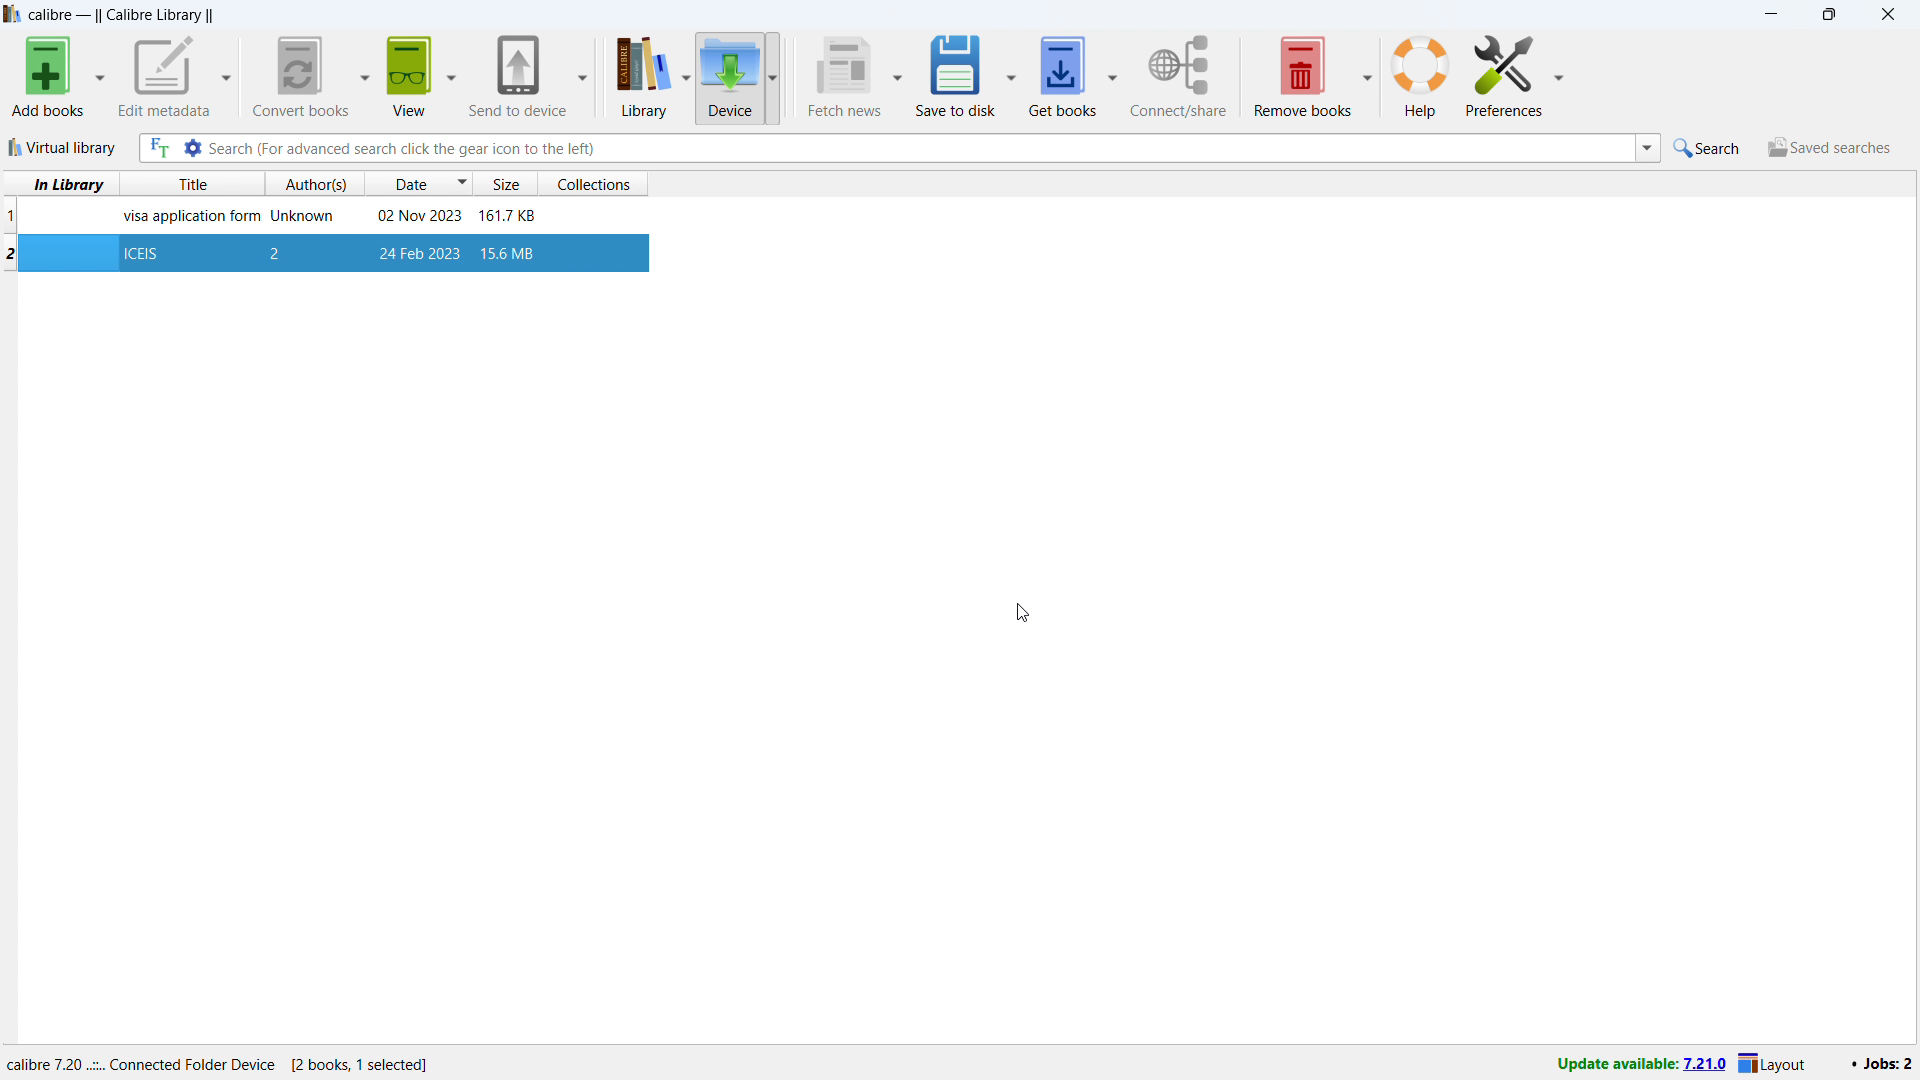 The image size is (1920, 1080). Describe the element at coordinates (843, 76) in the screenshot. I see `fetch news` at that location.